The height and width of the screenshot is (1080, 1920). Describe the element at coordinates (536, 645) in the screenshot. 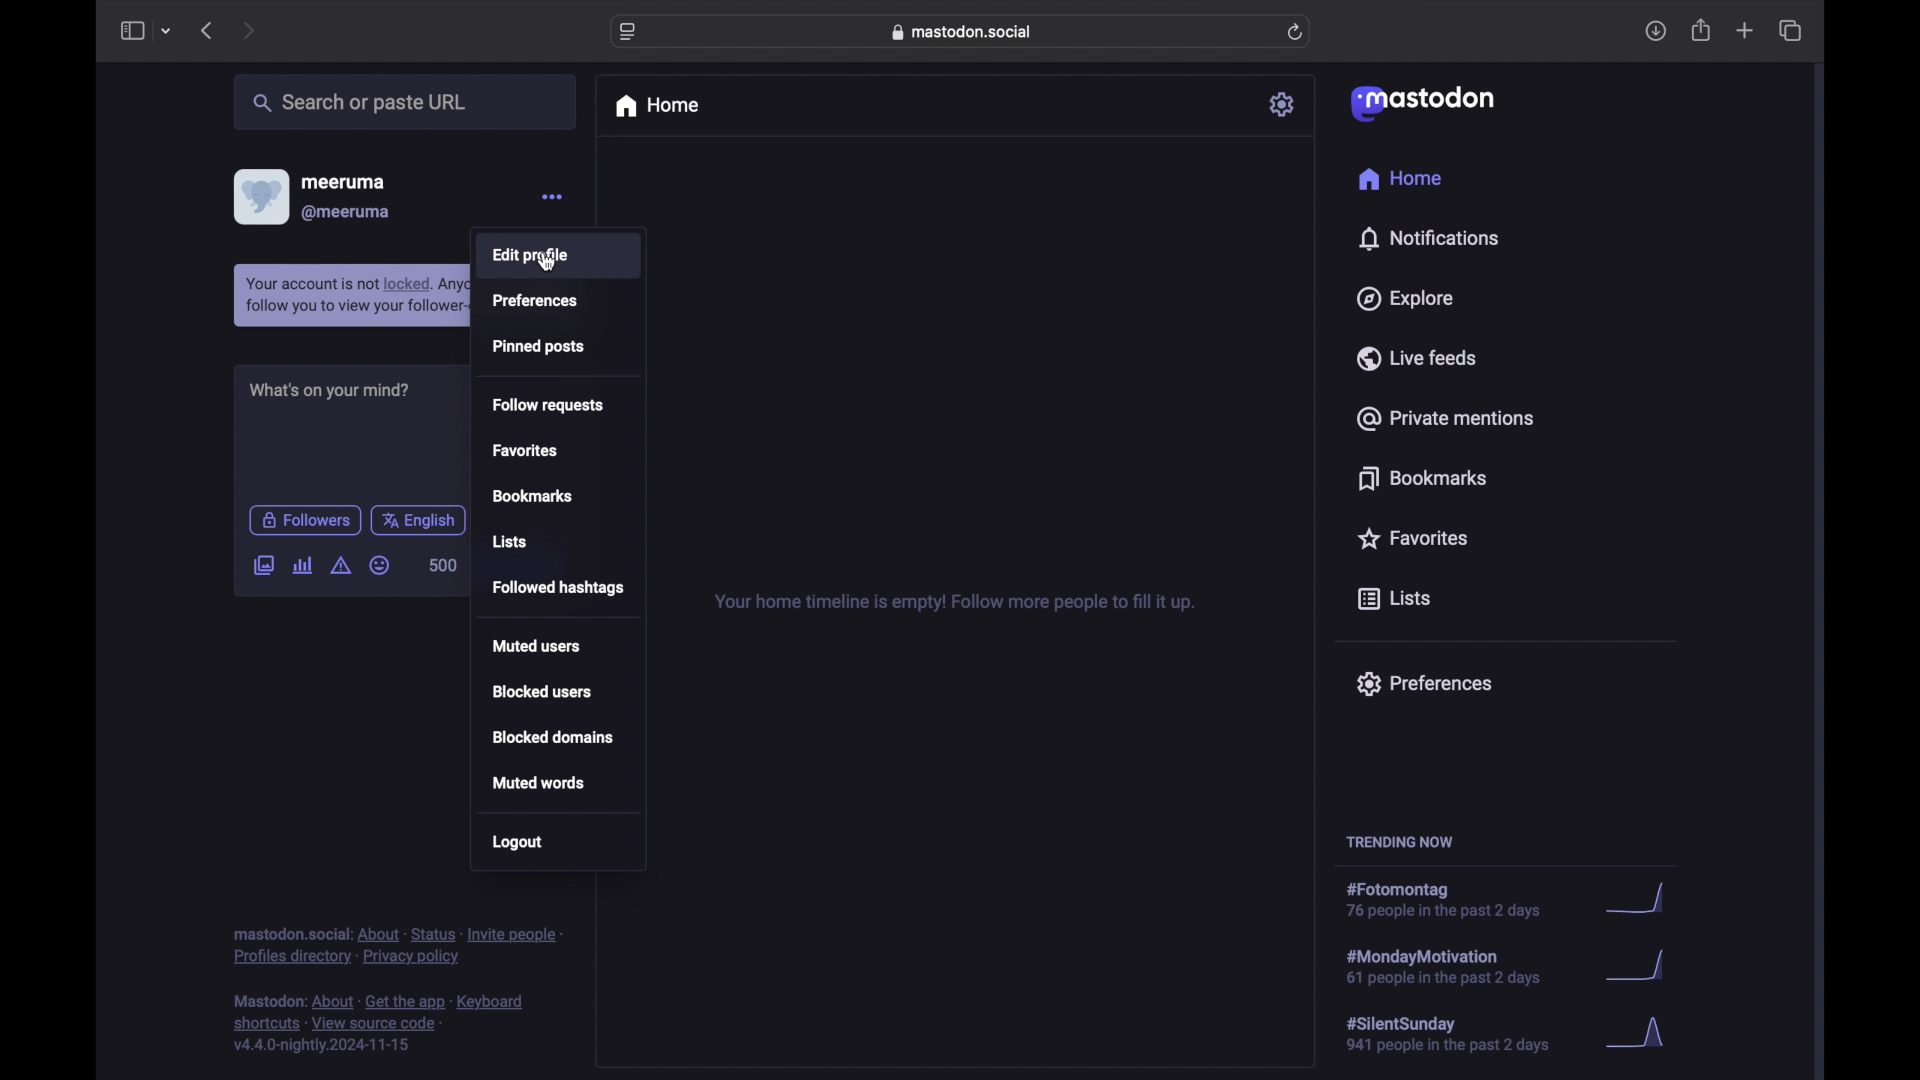

I see `muted users` at that location.